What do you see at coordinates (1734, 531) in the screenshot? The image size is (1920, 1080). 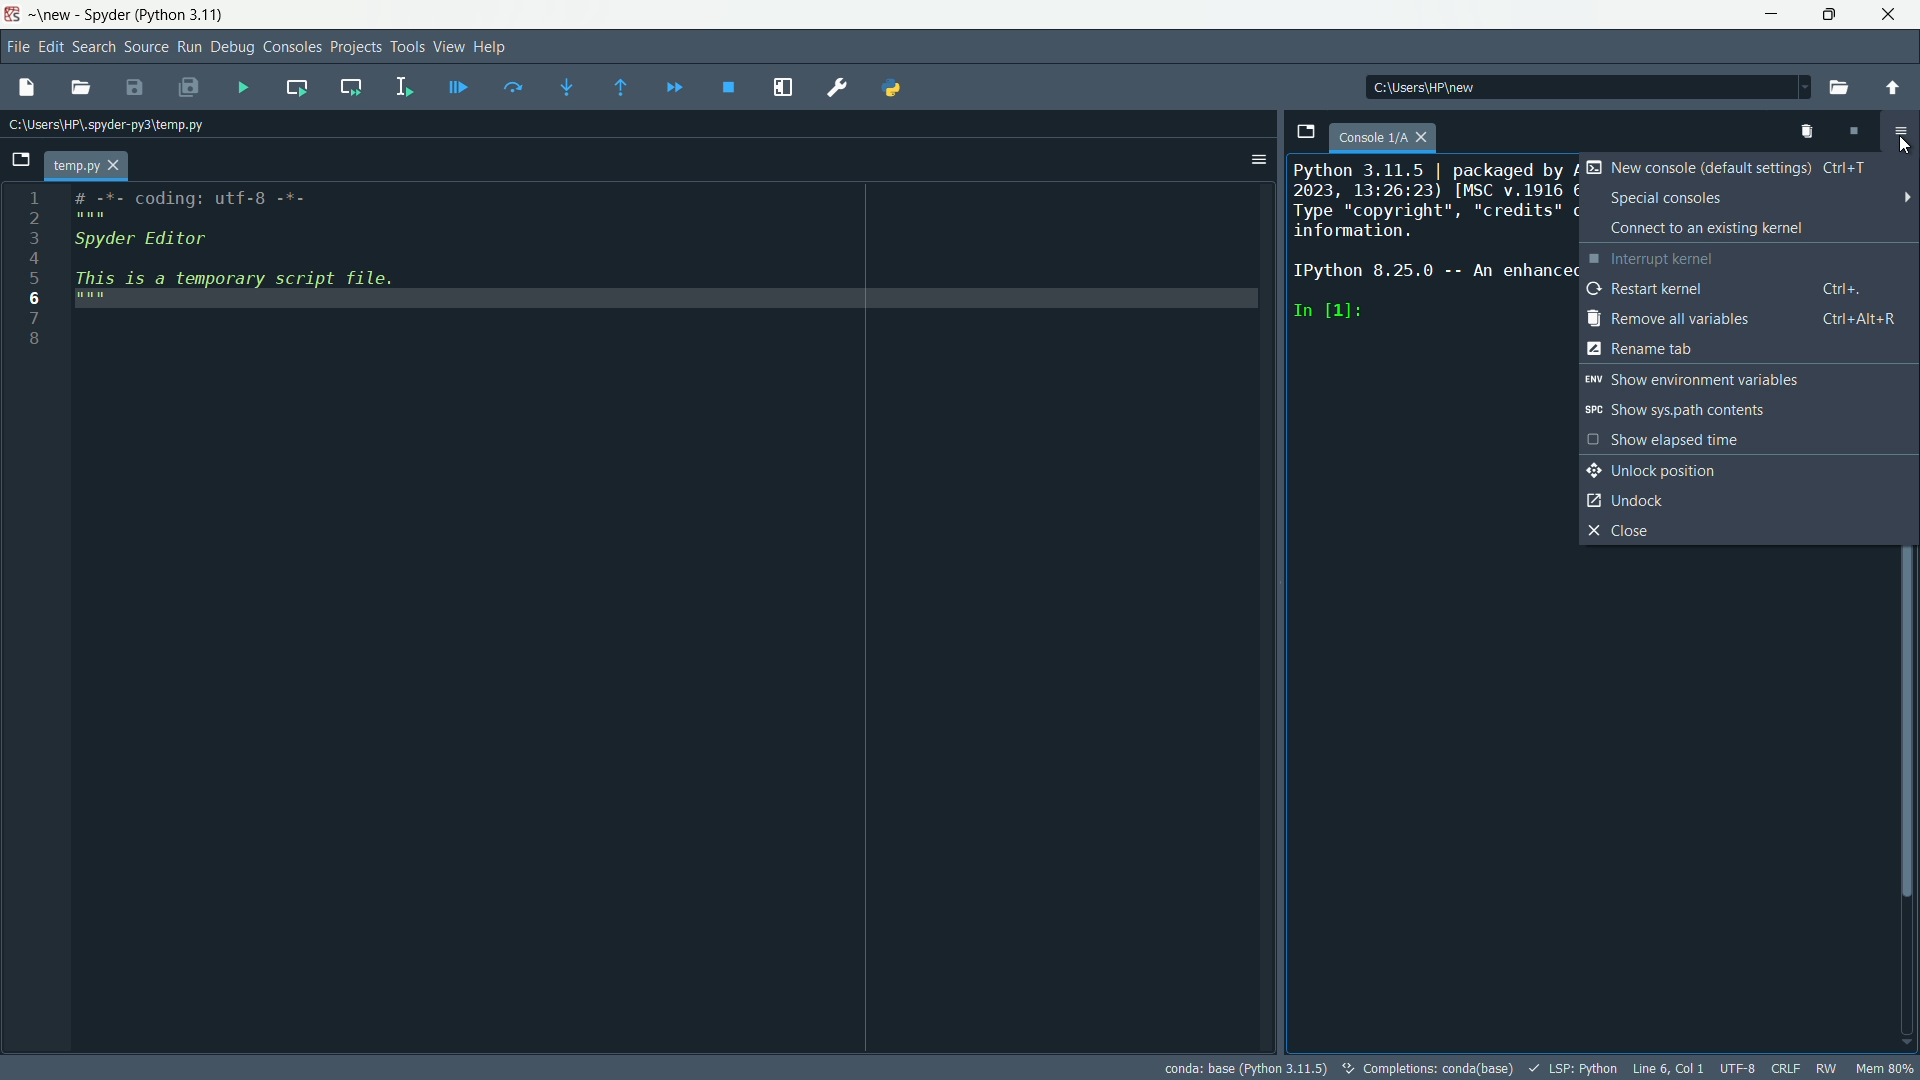 I see `Close` at bounding box center [1734, 531].